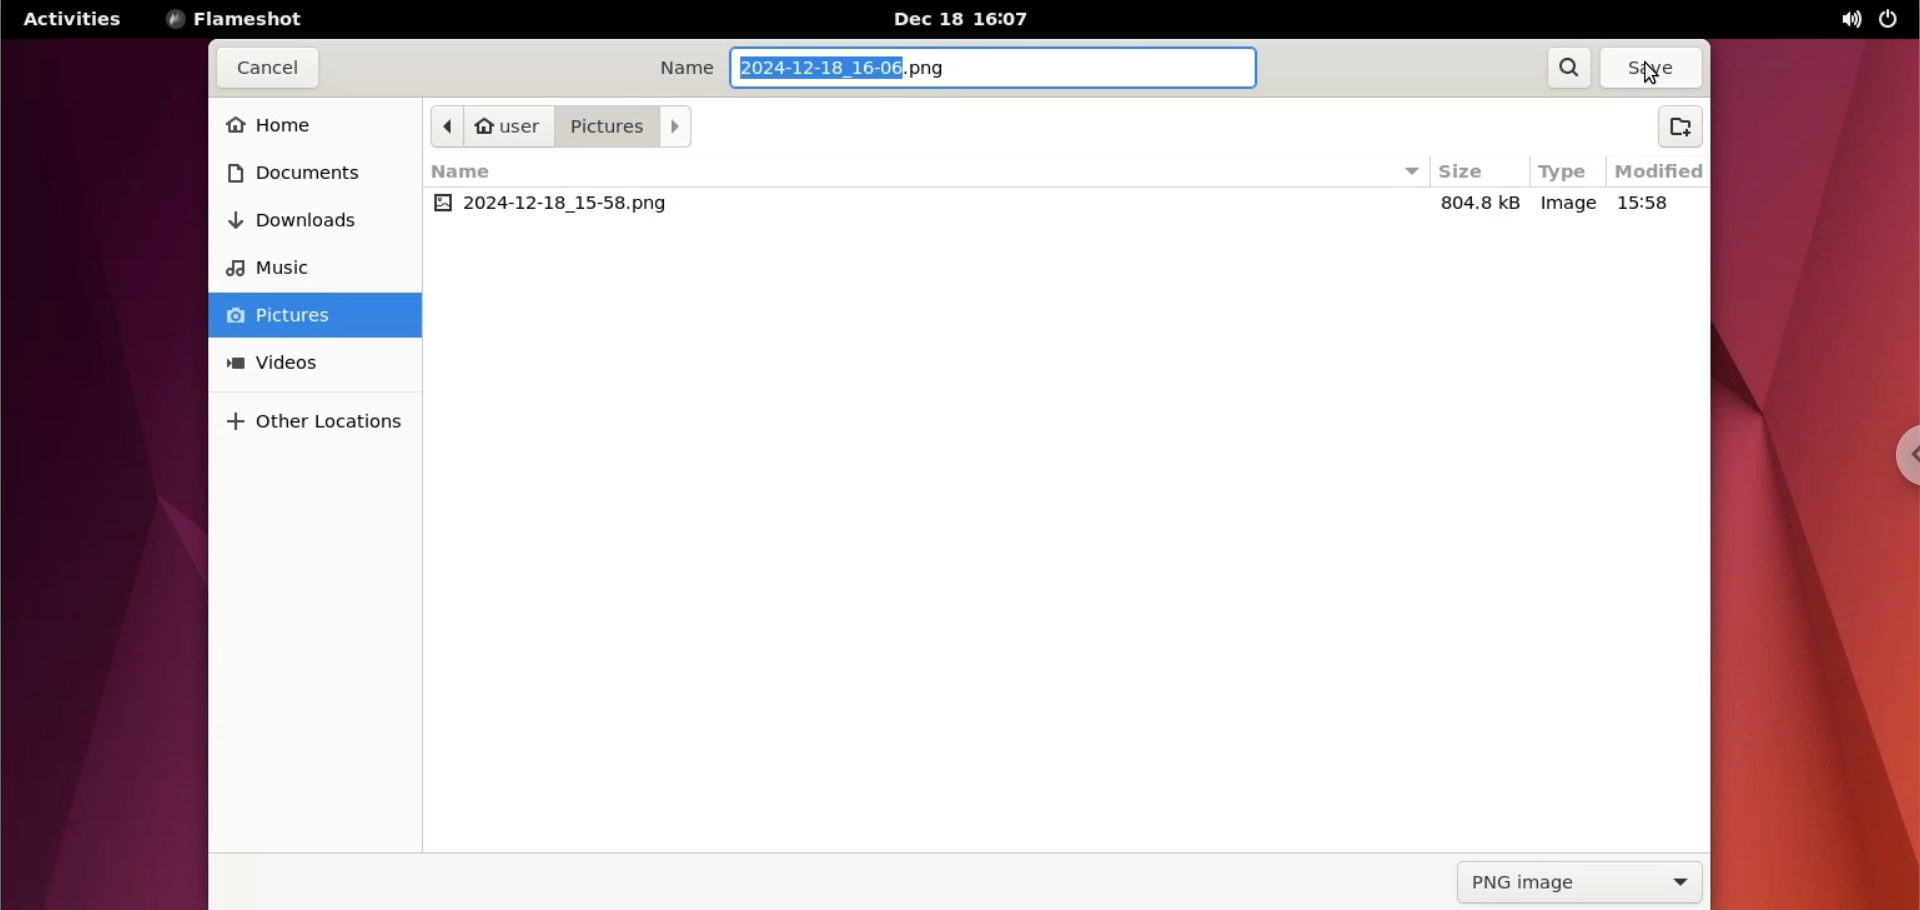 Image resolution: width=1920 pixels, height=910 pixels. Describe the element at coordinates (675, 127) in the screenshot. I see `move right` at that location.